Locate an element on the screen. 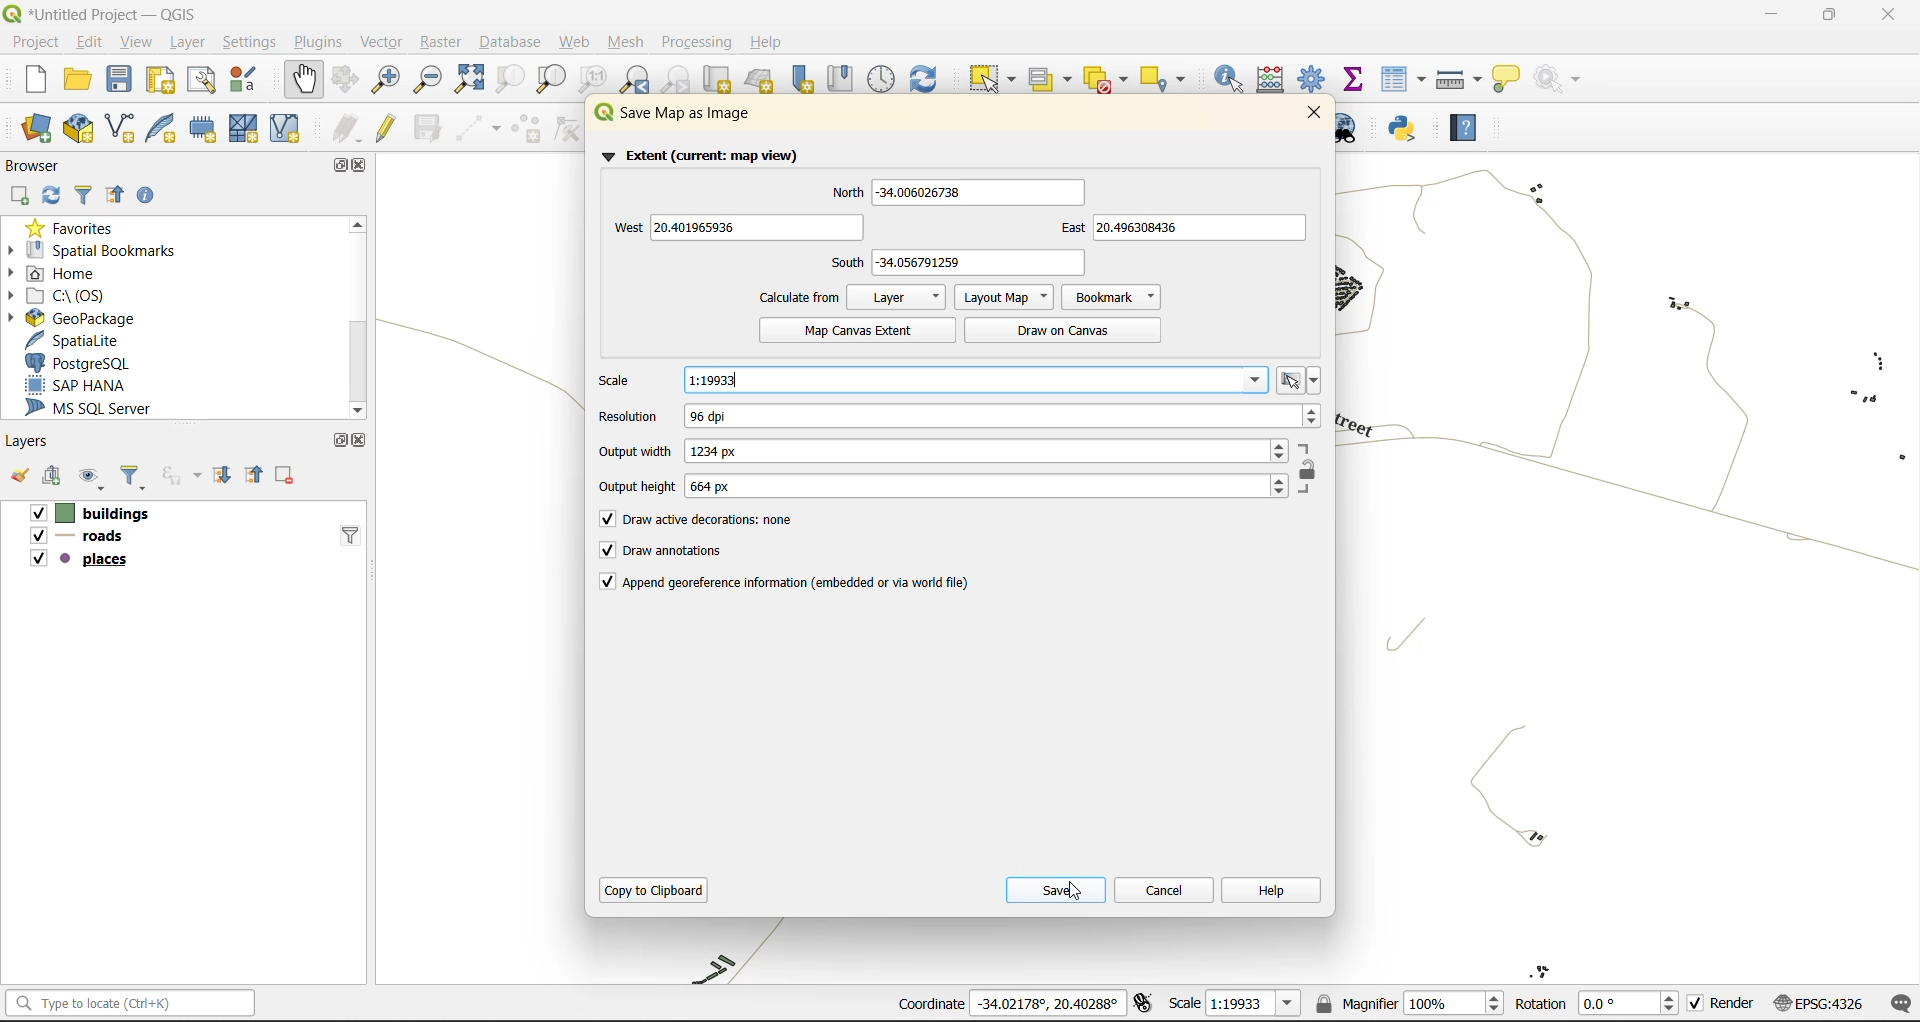  filter by expression is located at coordinates (180, 475).